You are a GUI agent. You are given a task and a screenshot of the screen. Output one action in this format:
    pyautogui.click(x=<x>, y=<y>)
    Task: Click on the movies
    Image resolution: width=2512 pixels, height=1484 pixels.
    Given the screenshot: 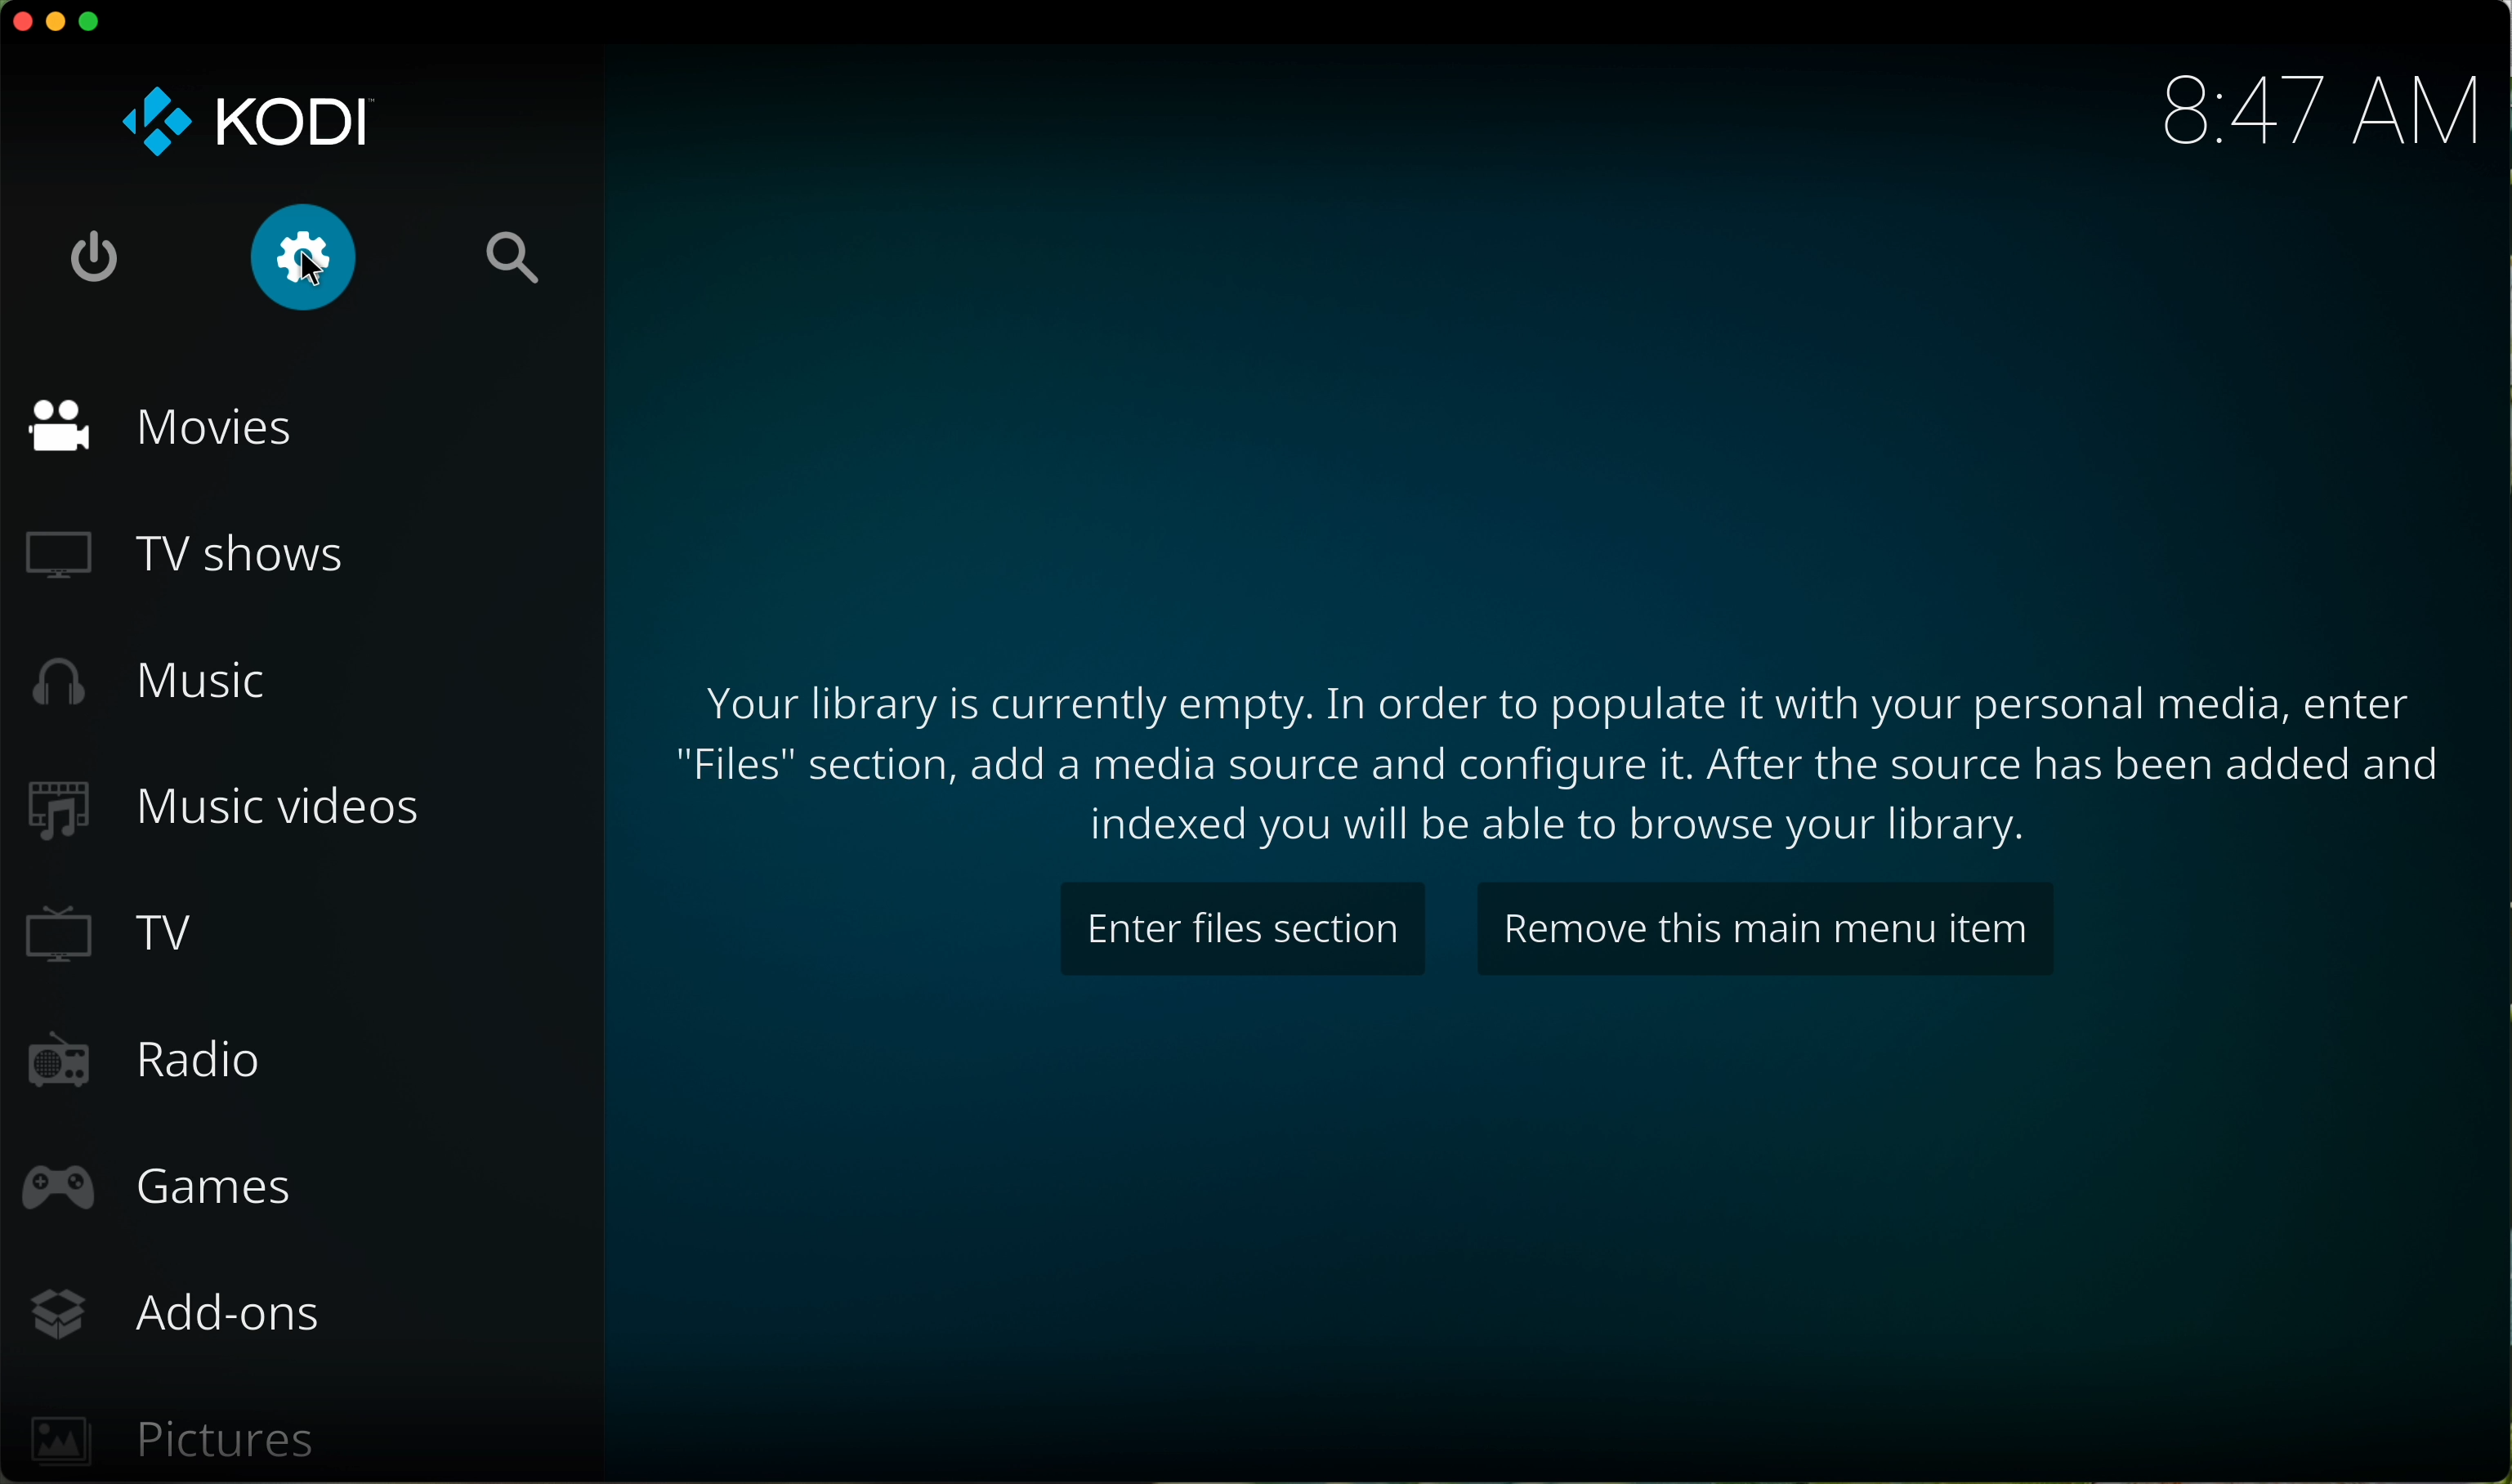 What is the action you would take?
    pyautogui.click(x=155, y=425)
    